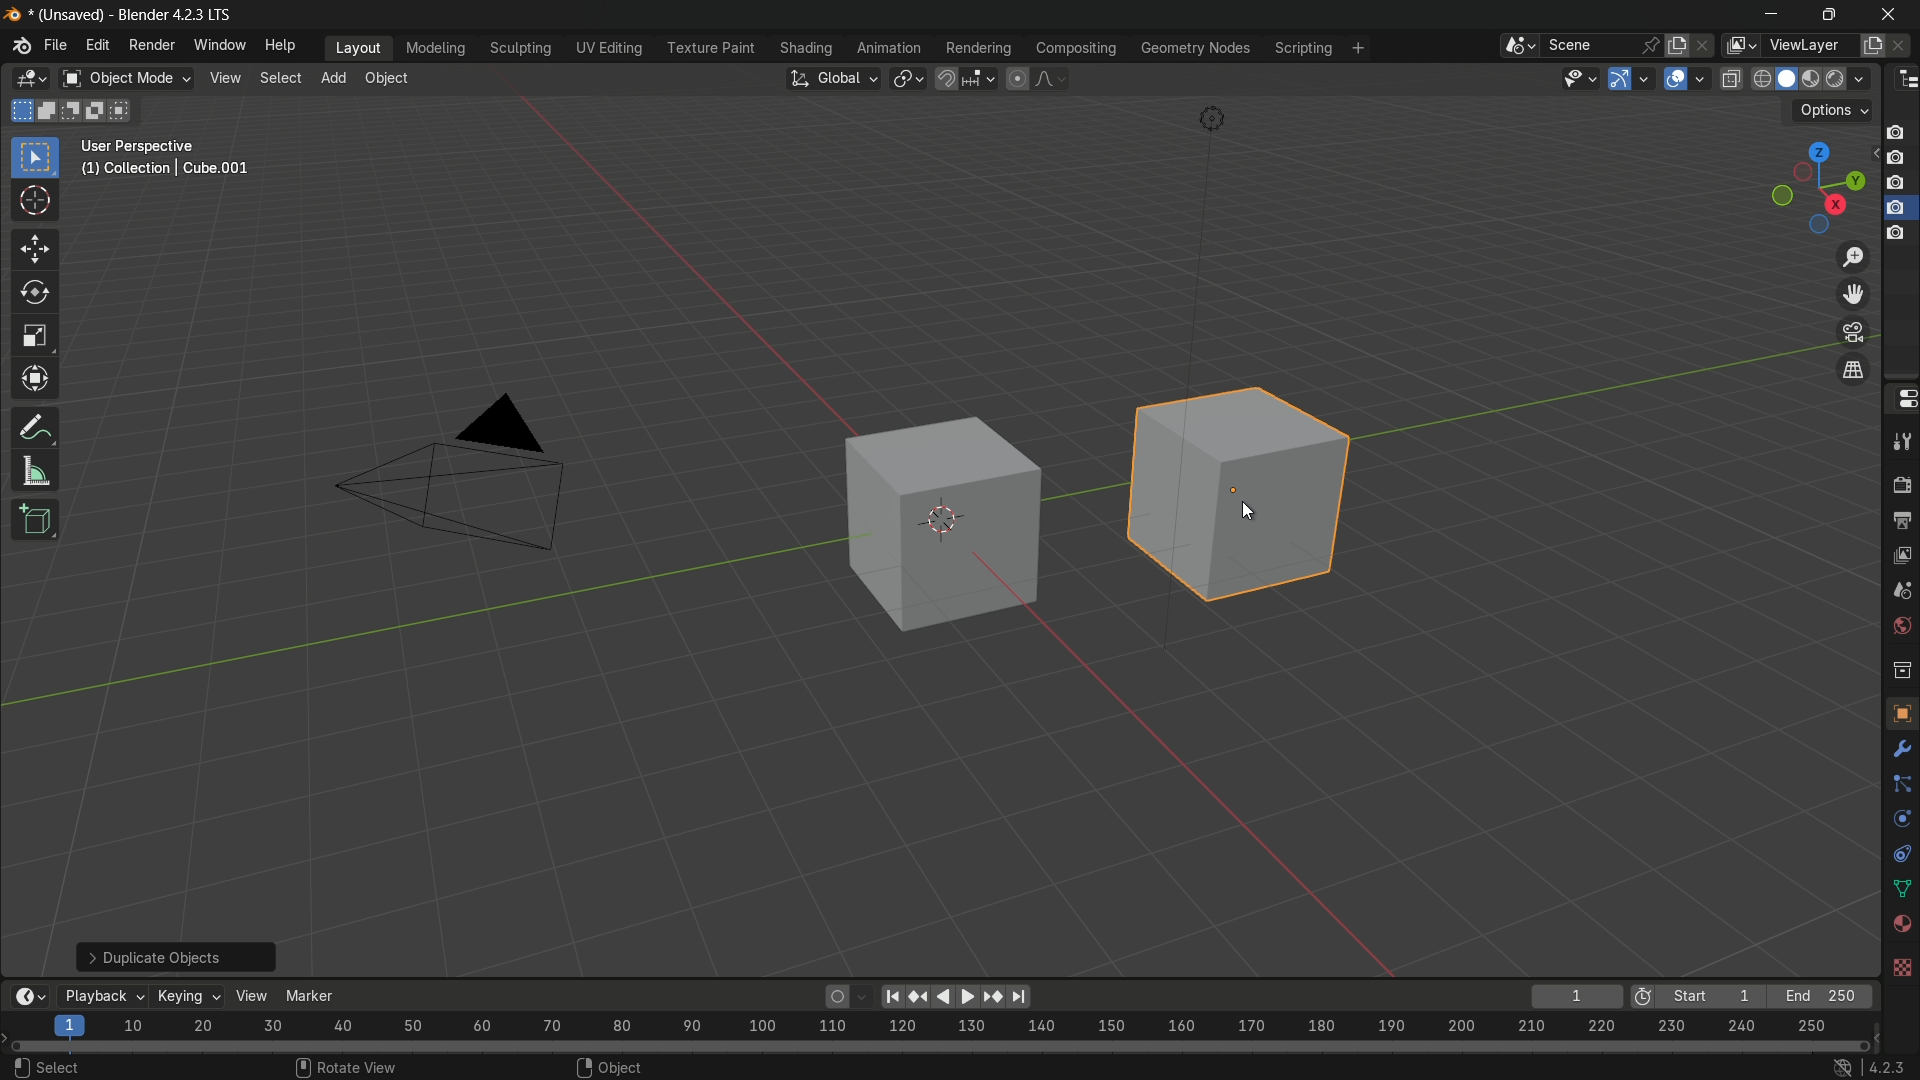 The image size is (1920, 1080). I want to click on B Ser Snap Ease, so click(508, 1066).